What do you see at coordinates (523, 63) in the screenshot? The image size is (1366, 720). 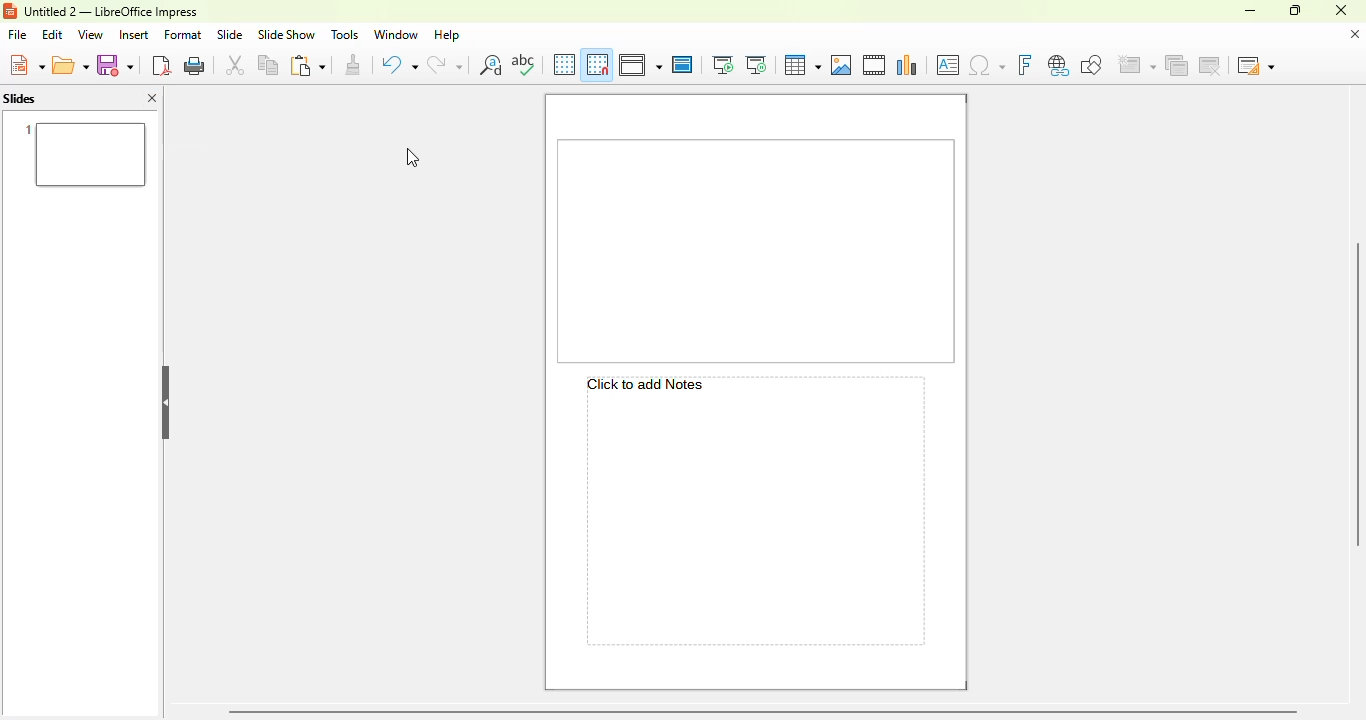 I see `spelling` at bounding box center [523, 63].